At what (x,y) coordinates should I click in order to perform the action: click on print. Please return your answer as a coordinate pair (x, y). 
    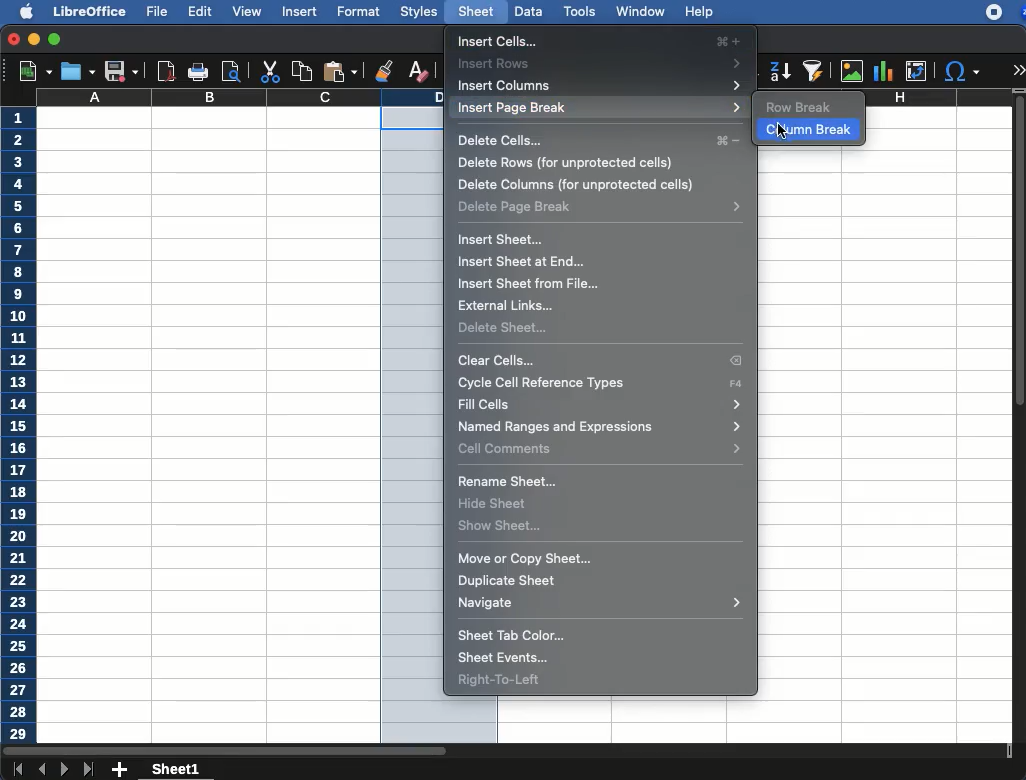
    Looking at the image, I should click on (199, 71).